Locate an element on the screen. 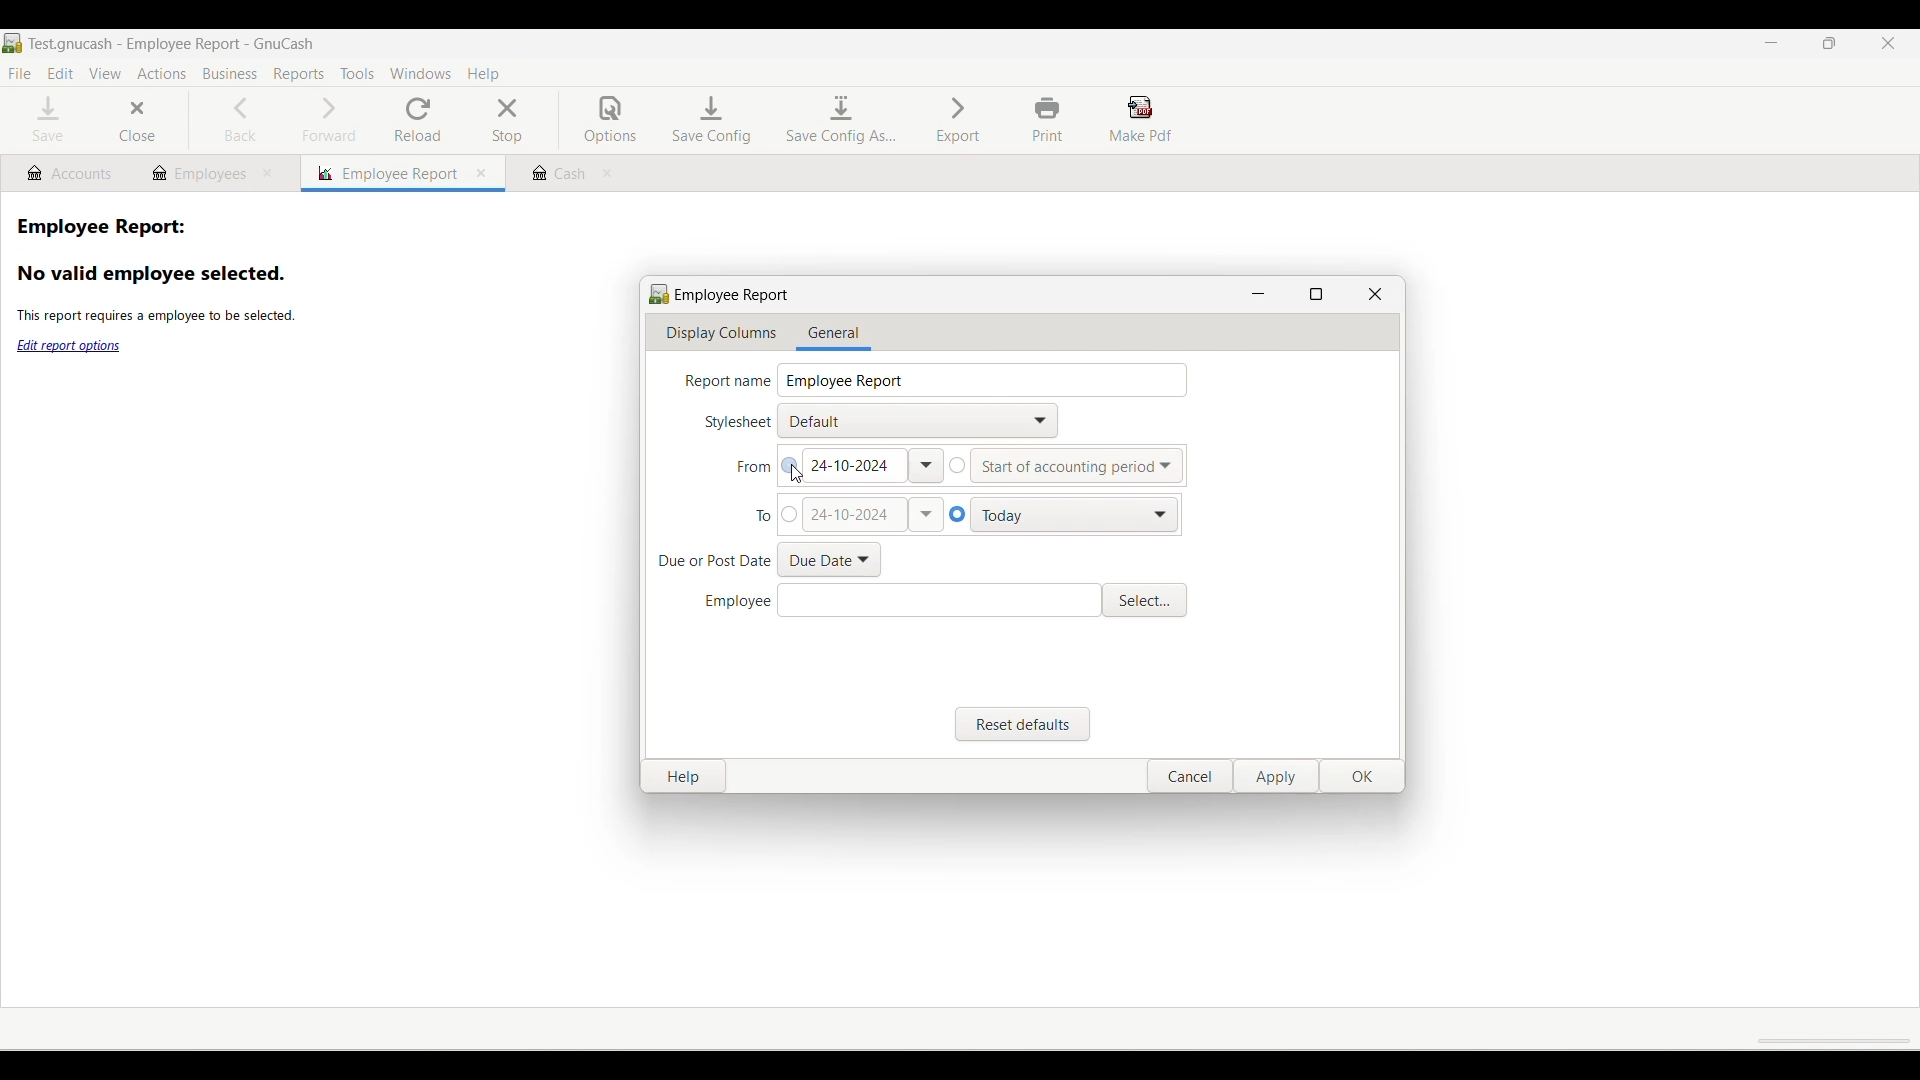 Image resolution: width=1920 pixels, height=1080 pixels. Save changes is located at coordinates (1360, 776).